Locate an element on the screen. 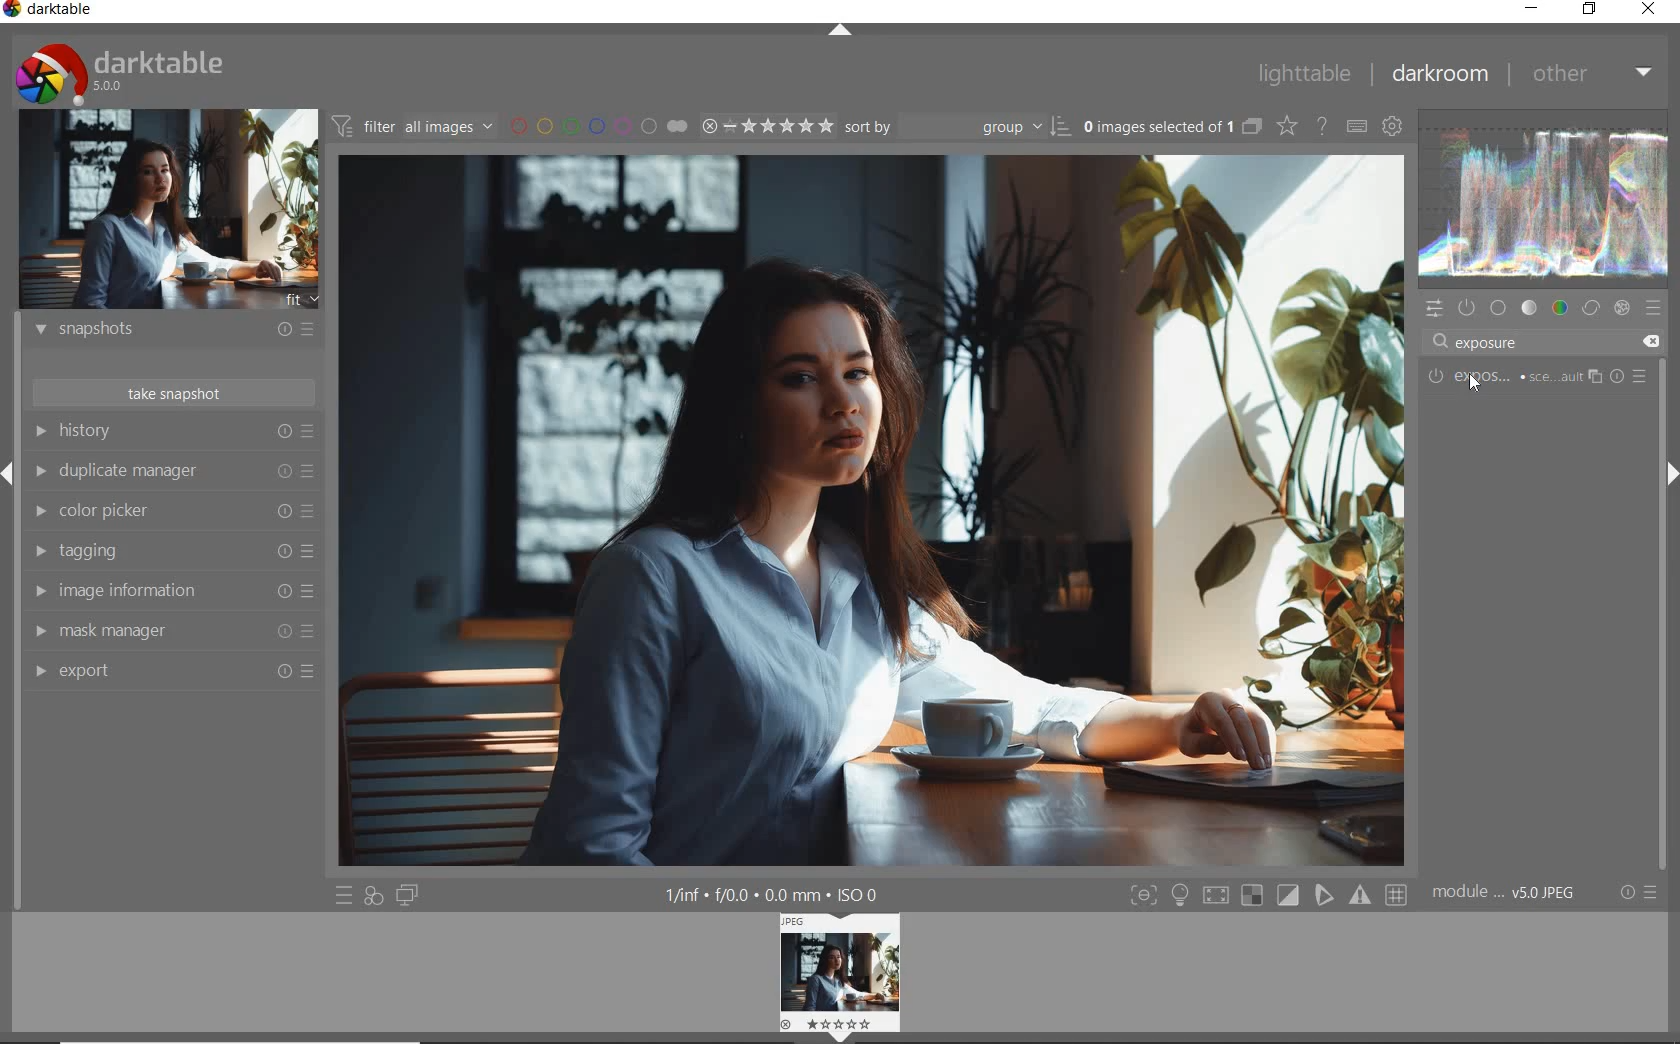 The width and height of the screenshot is (1680, 1044). quick access to presets is located at coordinates (345, 894).